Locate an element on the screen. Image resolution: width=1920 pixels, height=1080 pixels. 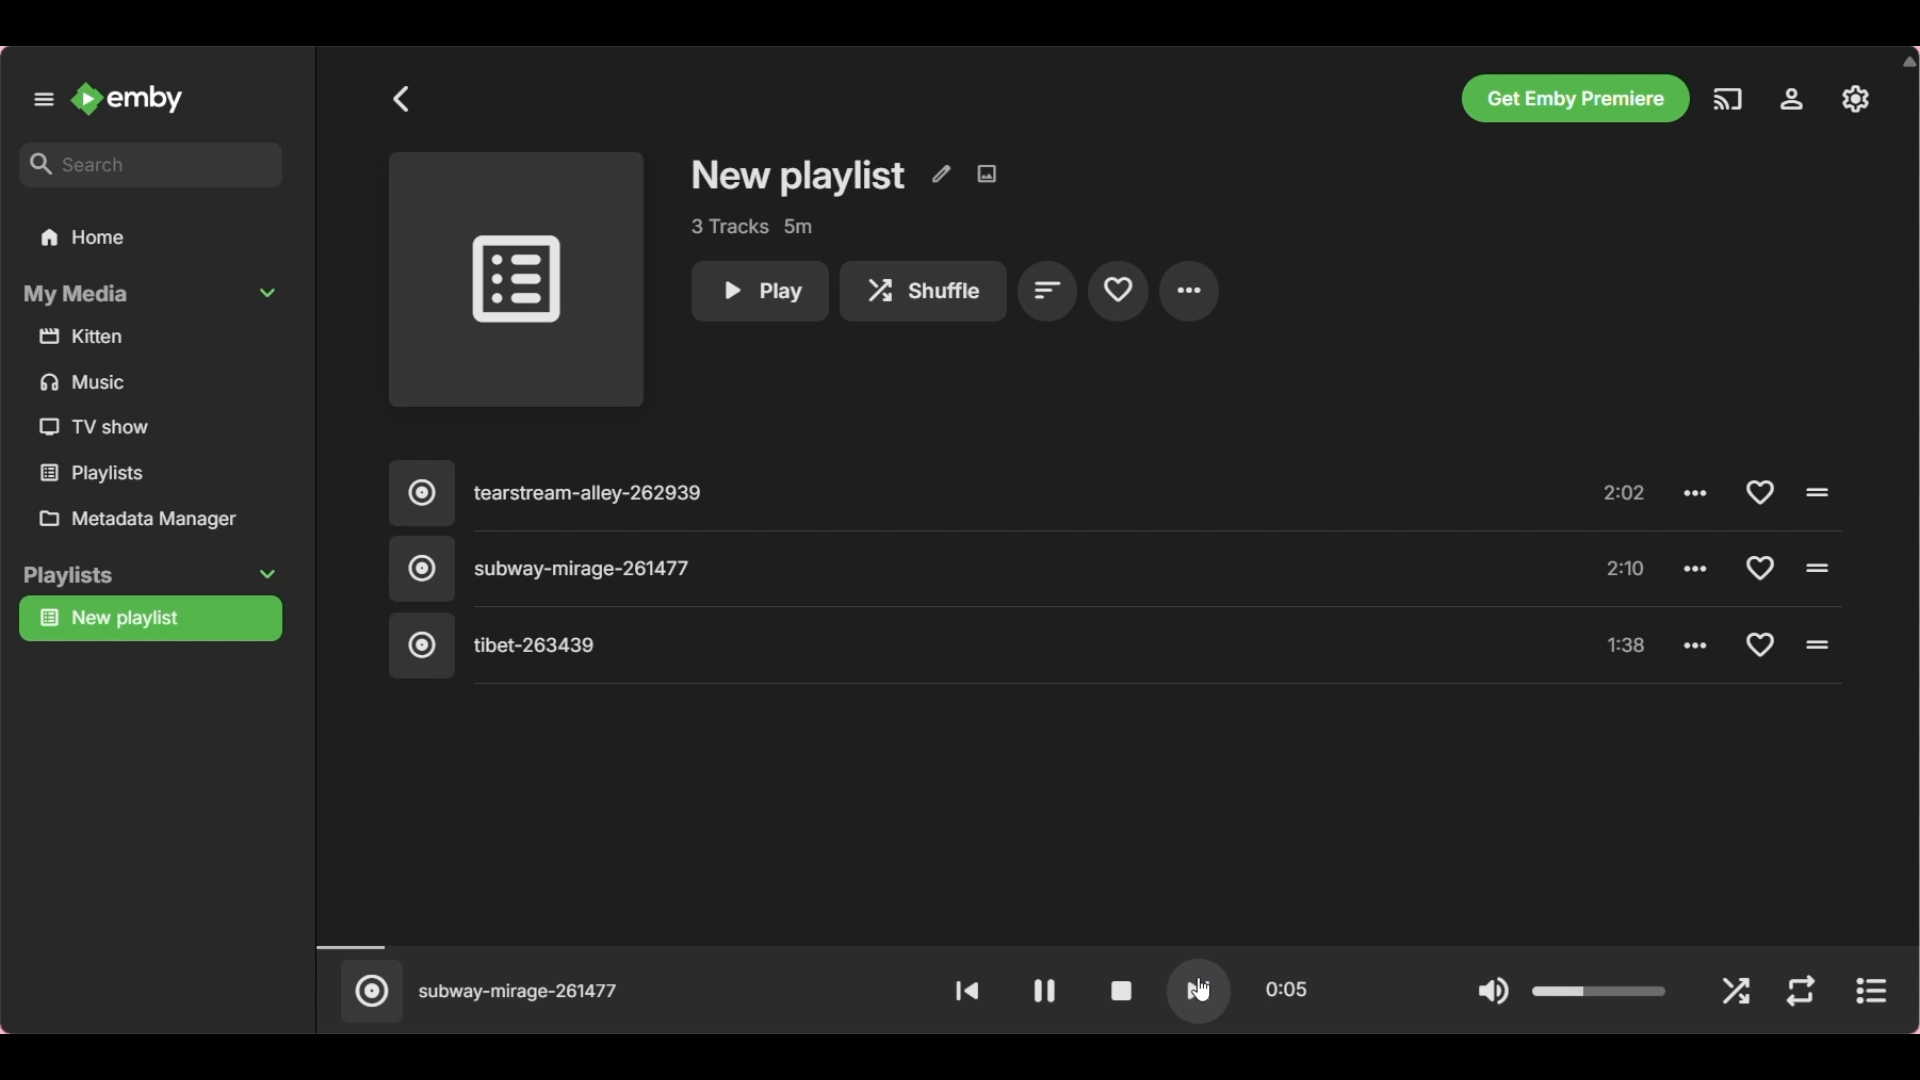
Add to favorite is located at coordinates (1754, 565).